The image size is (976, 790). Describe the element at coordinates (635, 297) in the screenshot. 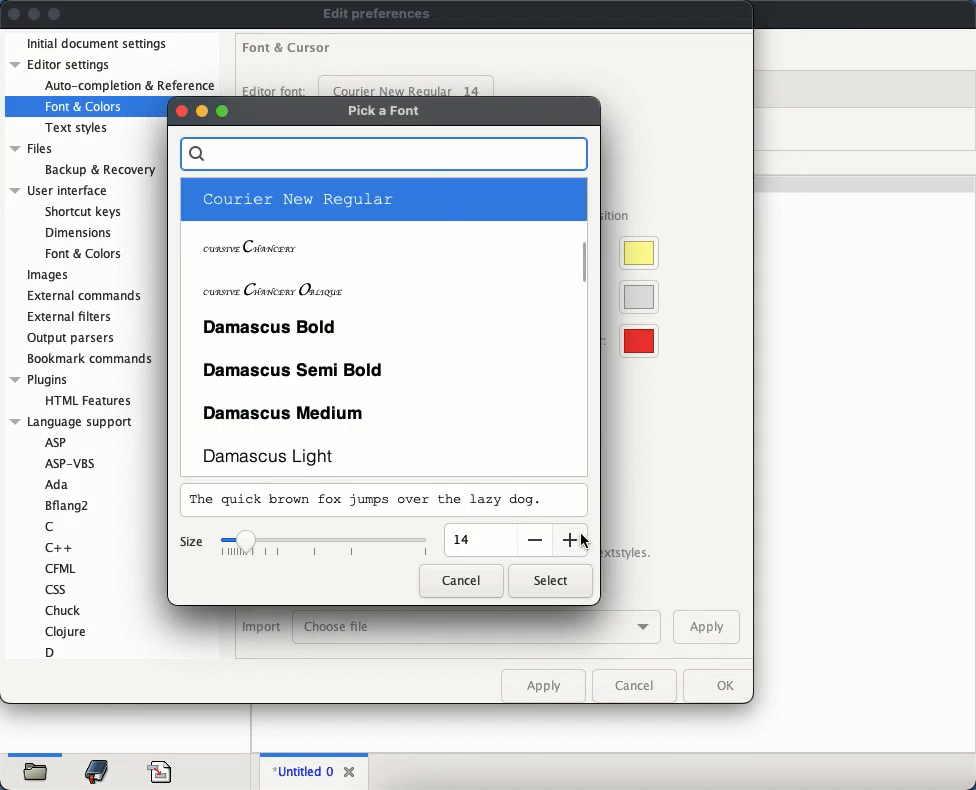

I see `current line color` at that location.